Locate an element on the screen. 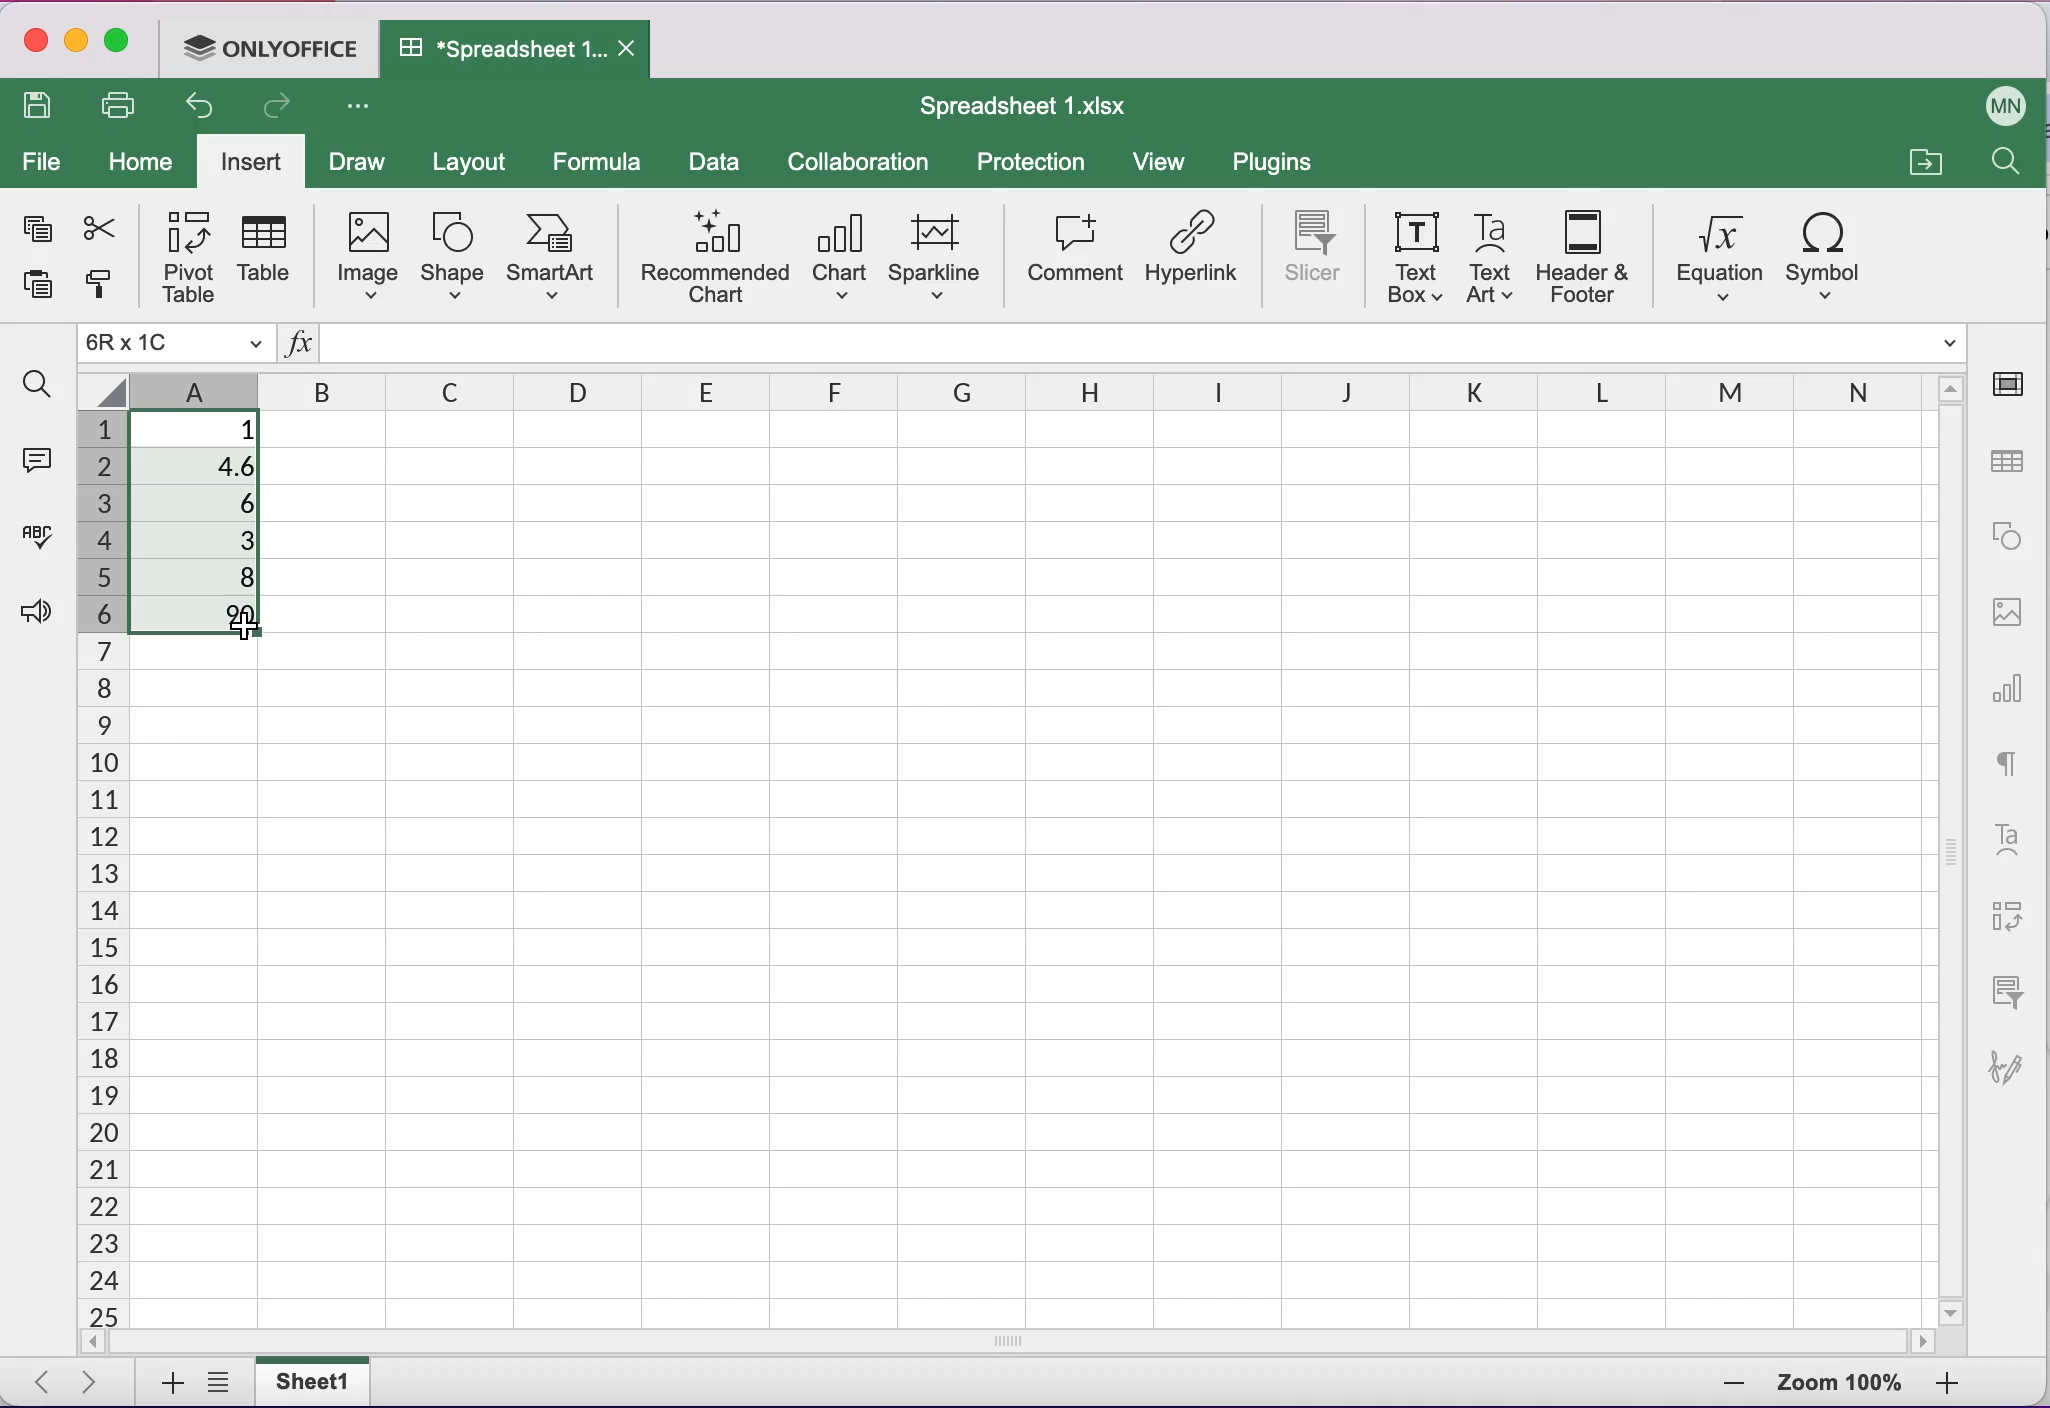  next sheet is located at coordinates (88, 1385).